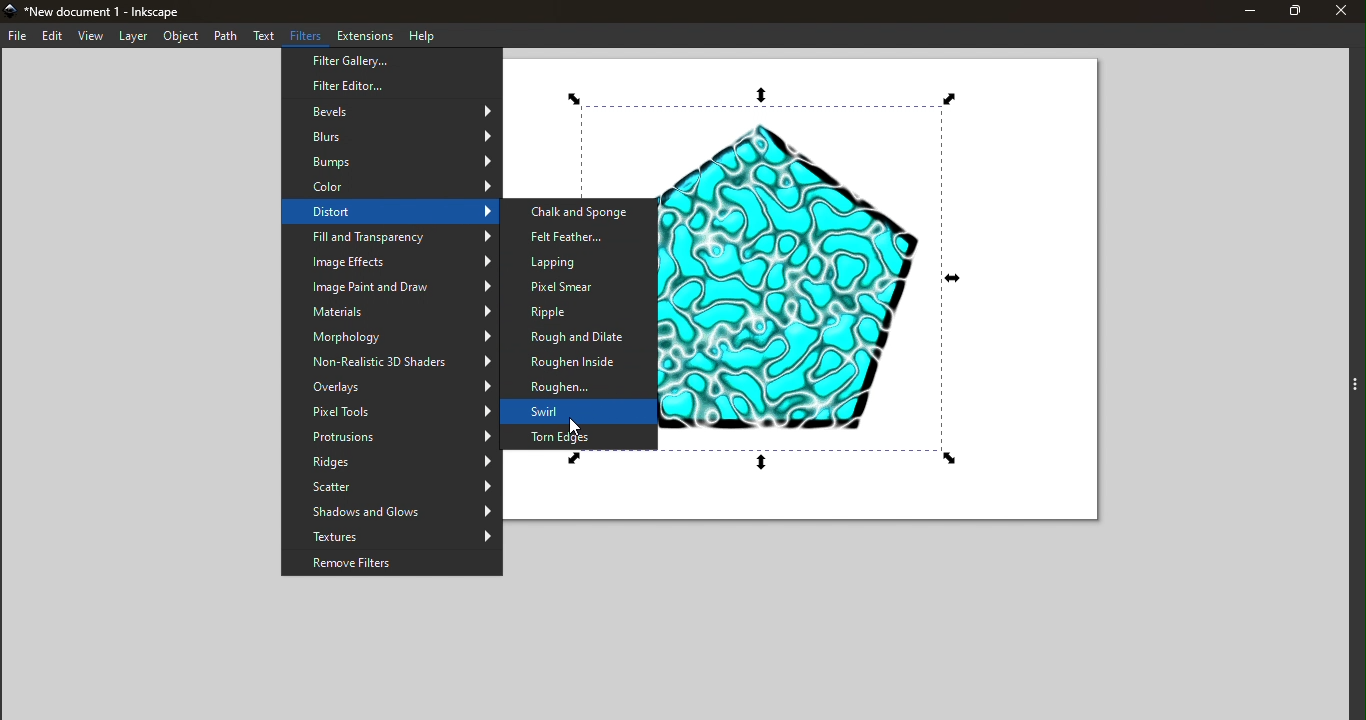 This screenshot has width=1366, height=720. Describe the element at coordinates (580, 338) in the screenshot. I see `Rough and Dilate` at that location.